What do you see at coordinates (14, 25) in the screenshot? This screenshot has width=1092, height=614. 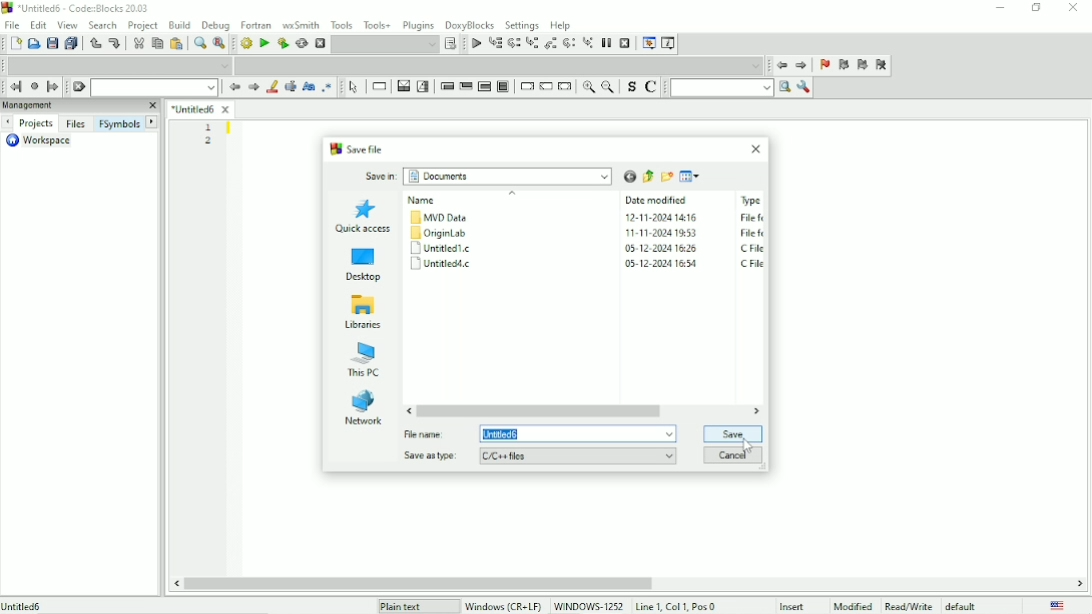 I see `File` at bounding box center [14, 25].